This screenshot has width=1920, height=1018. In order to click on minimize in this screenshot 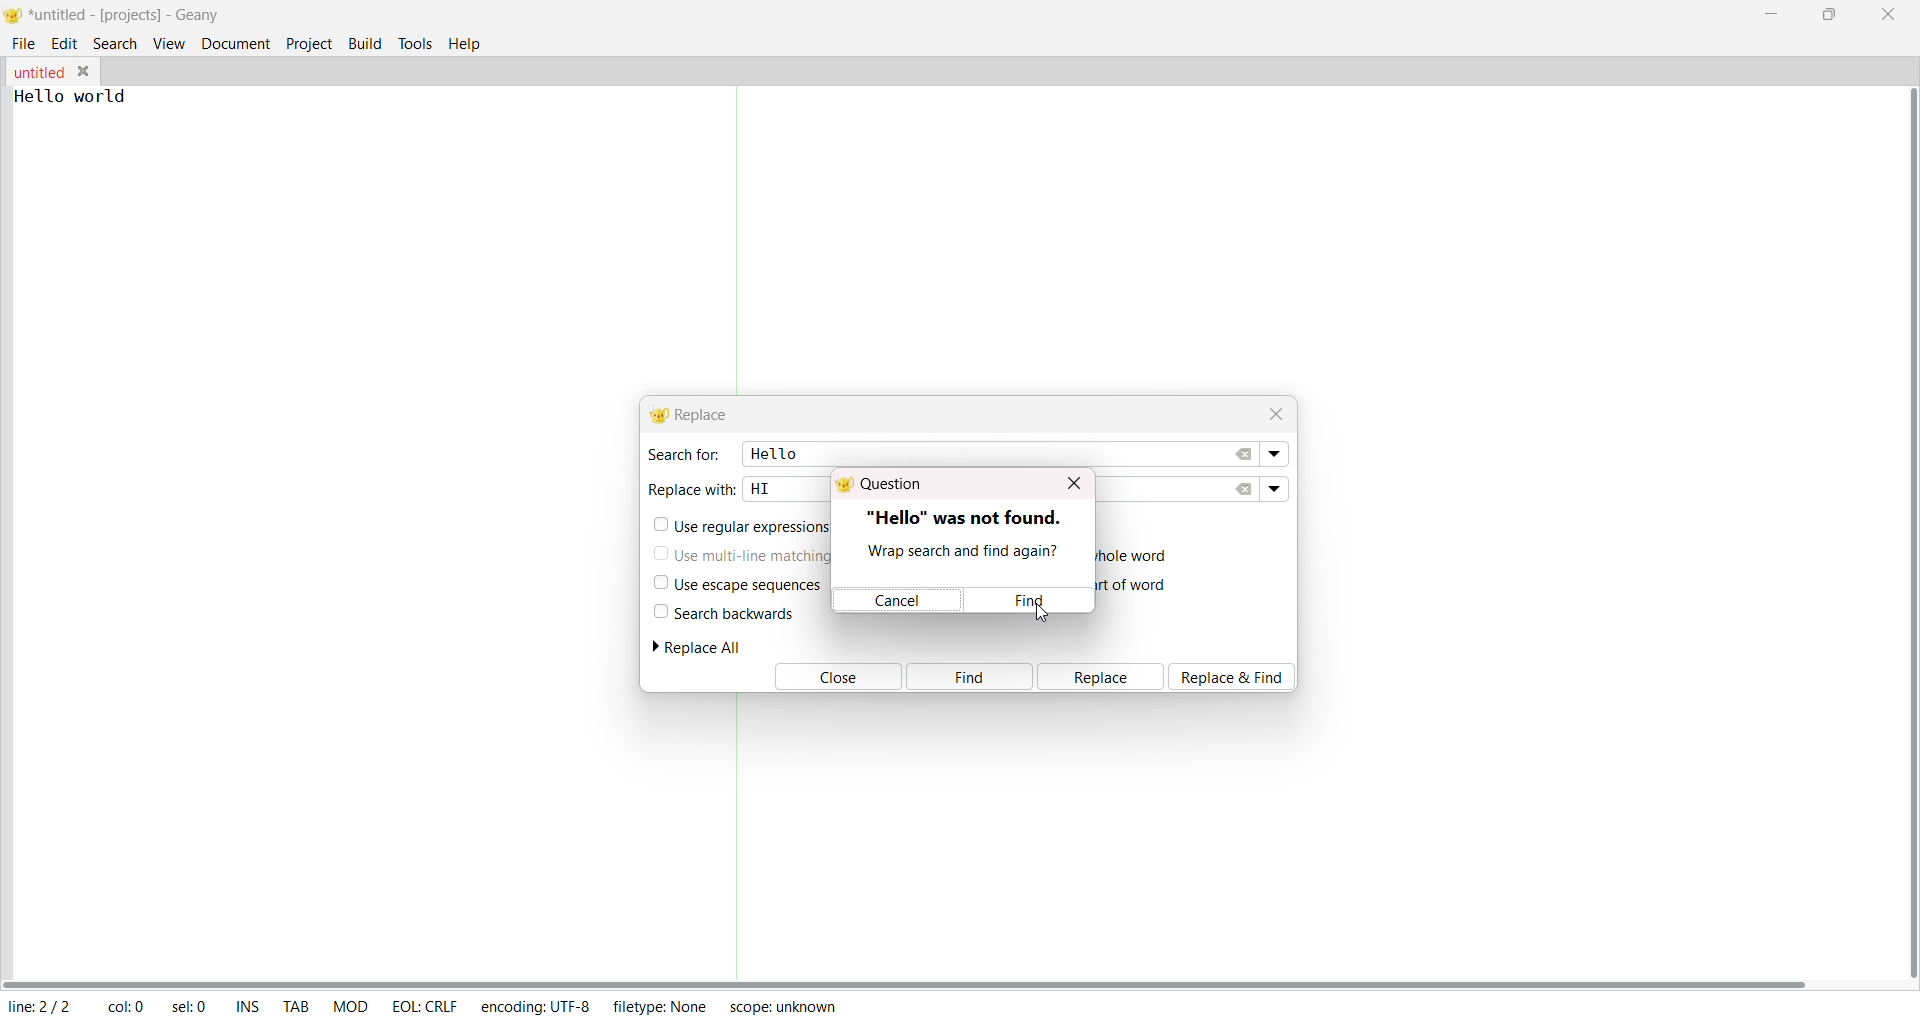, I will do `click(1776, 12)`.